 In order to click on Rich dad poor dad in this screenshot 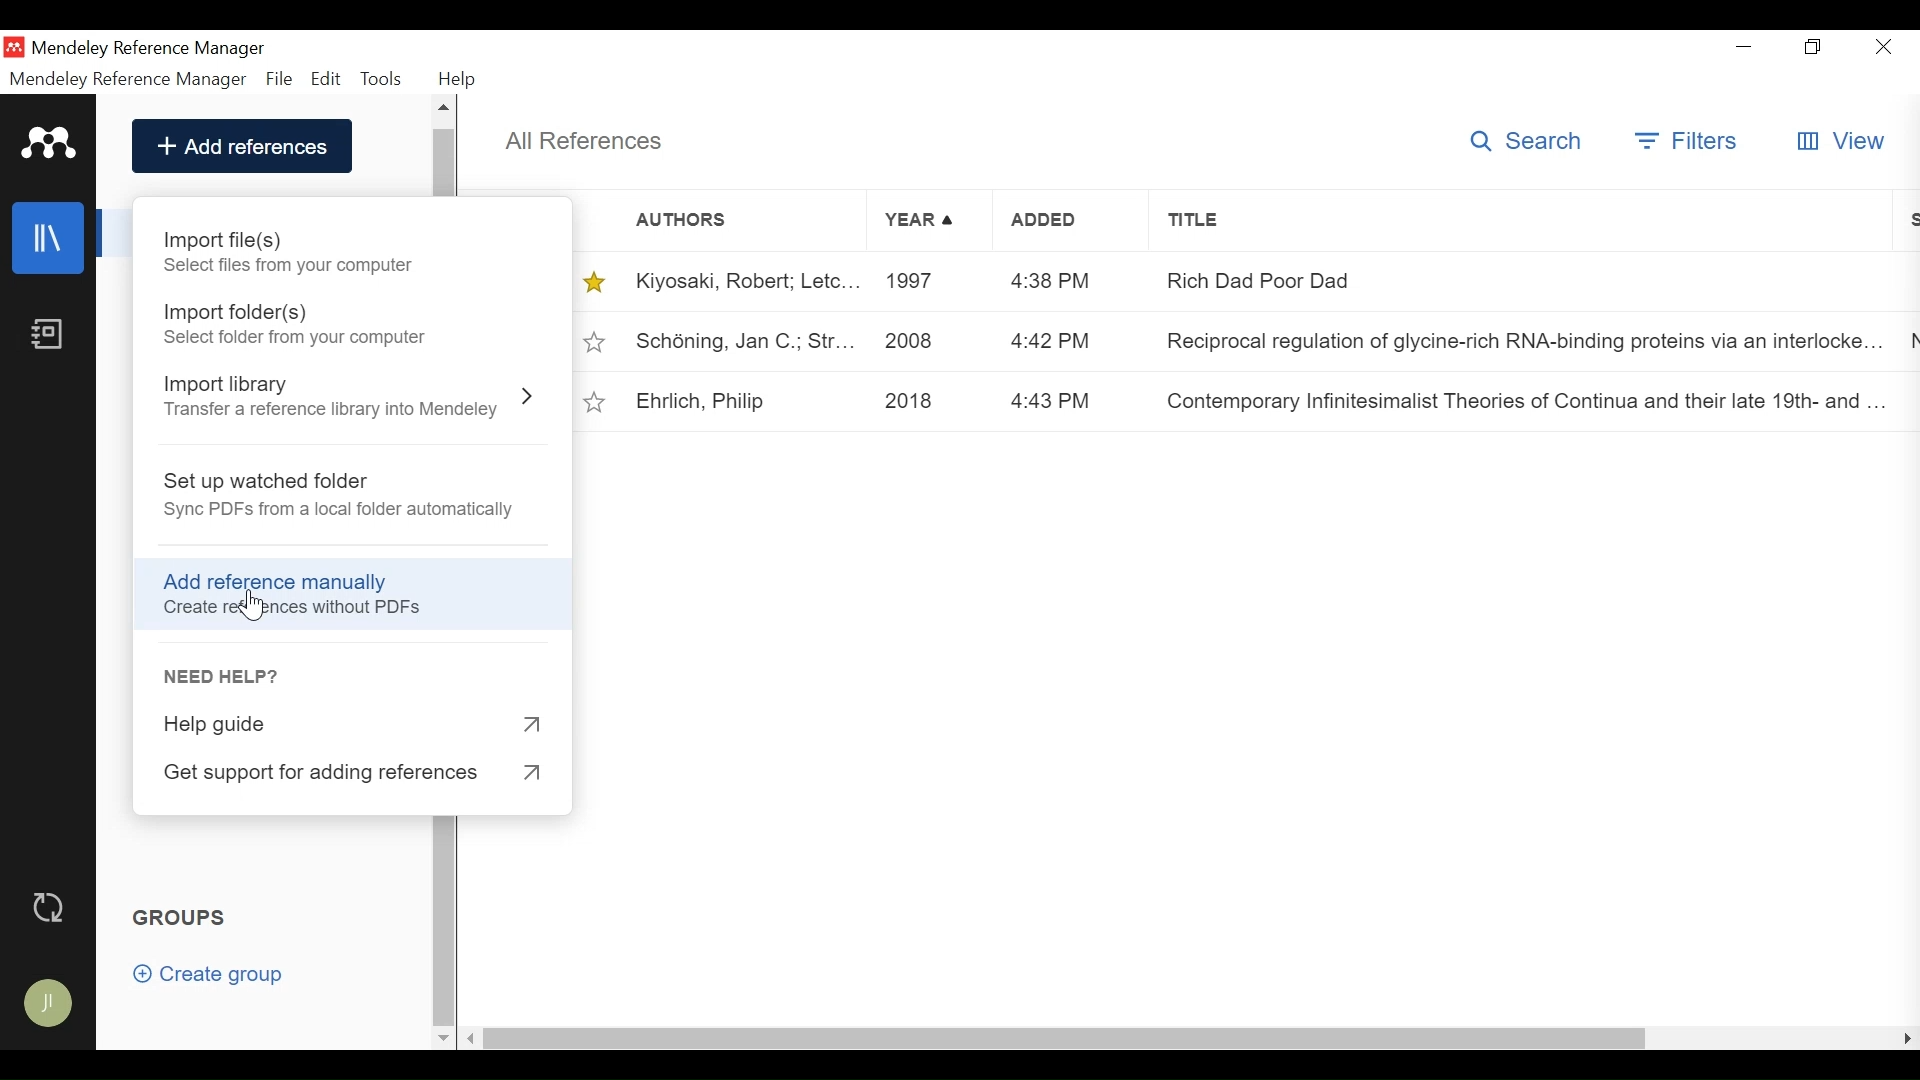, I will do `click(1517, 280)`.